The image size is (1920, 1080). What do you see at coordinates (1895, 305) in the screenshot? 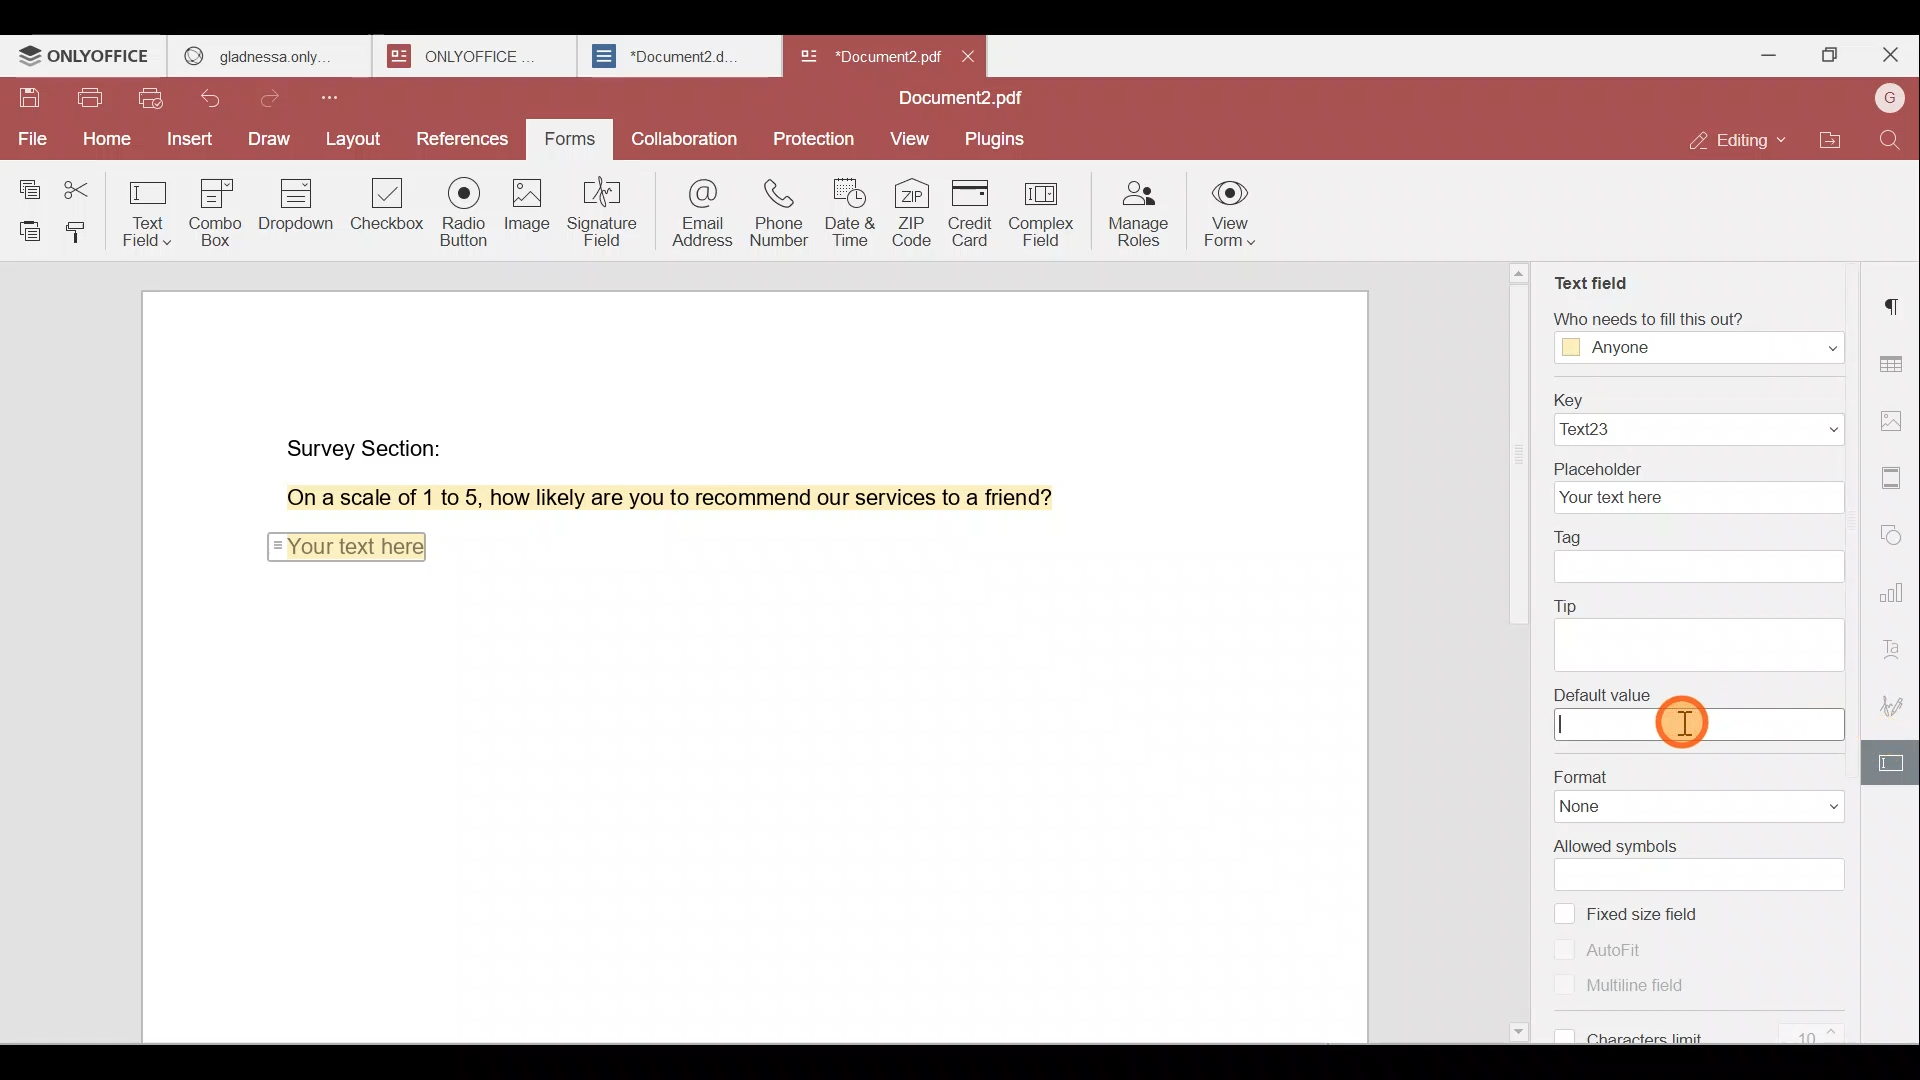
I see `Paragraph settings` at bounding box center [1895, 305].